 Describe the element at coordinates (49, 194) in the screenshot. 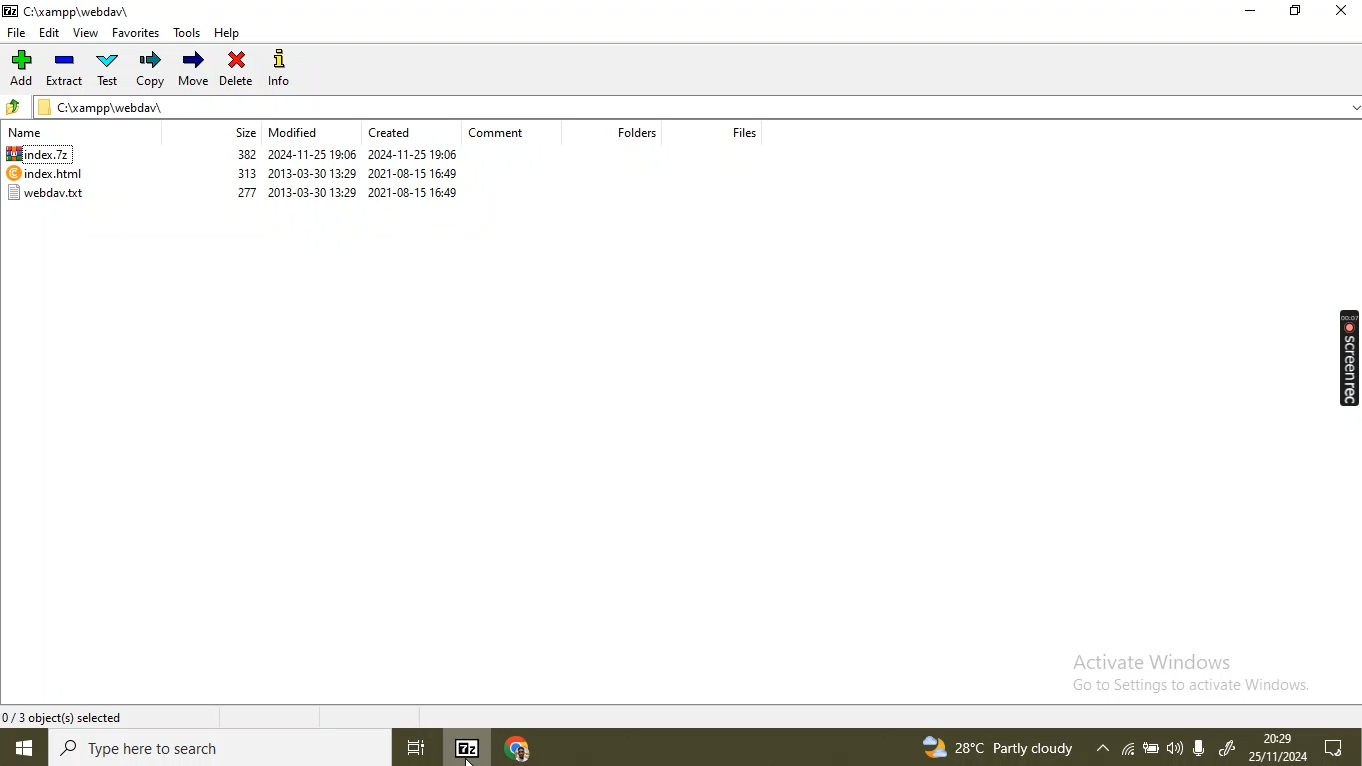

I see `webdav.txt` at that location.